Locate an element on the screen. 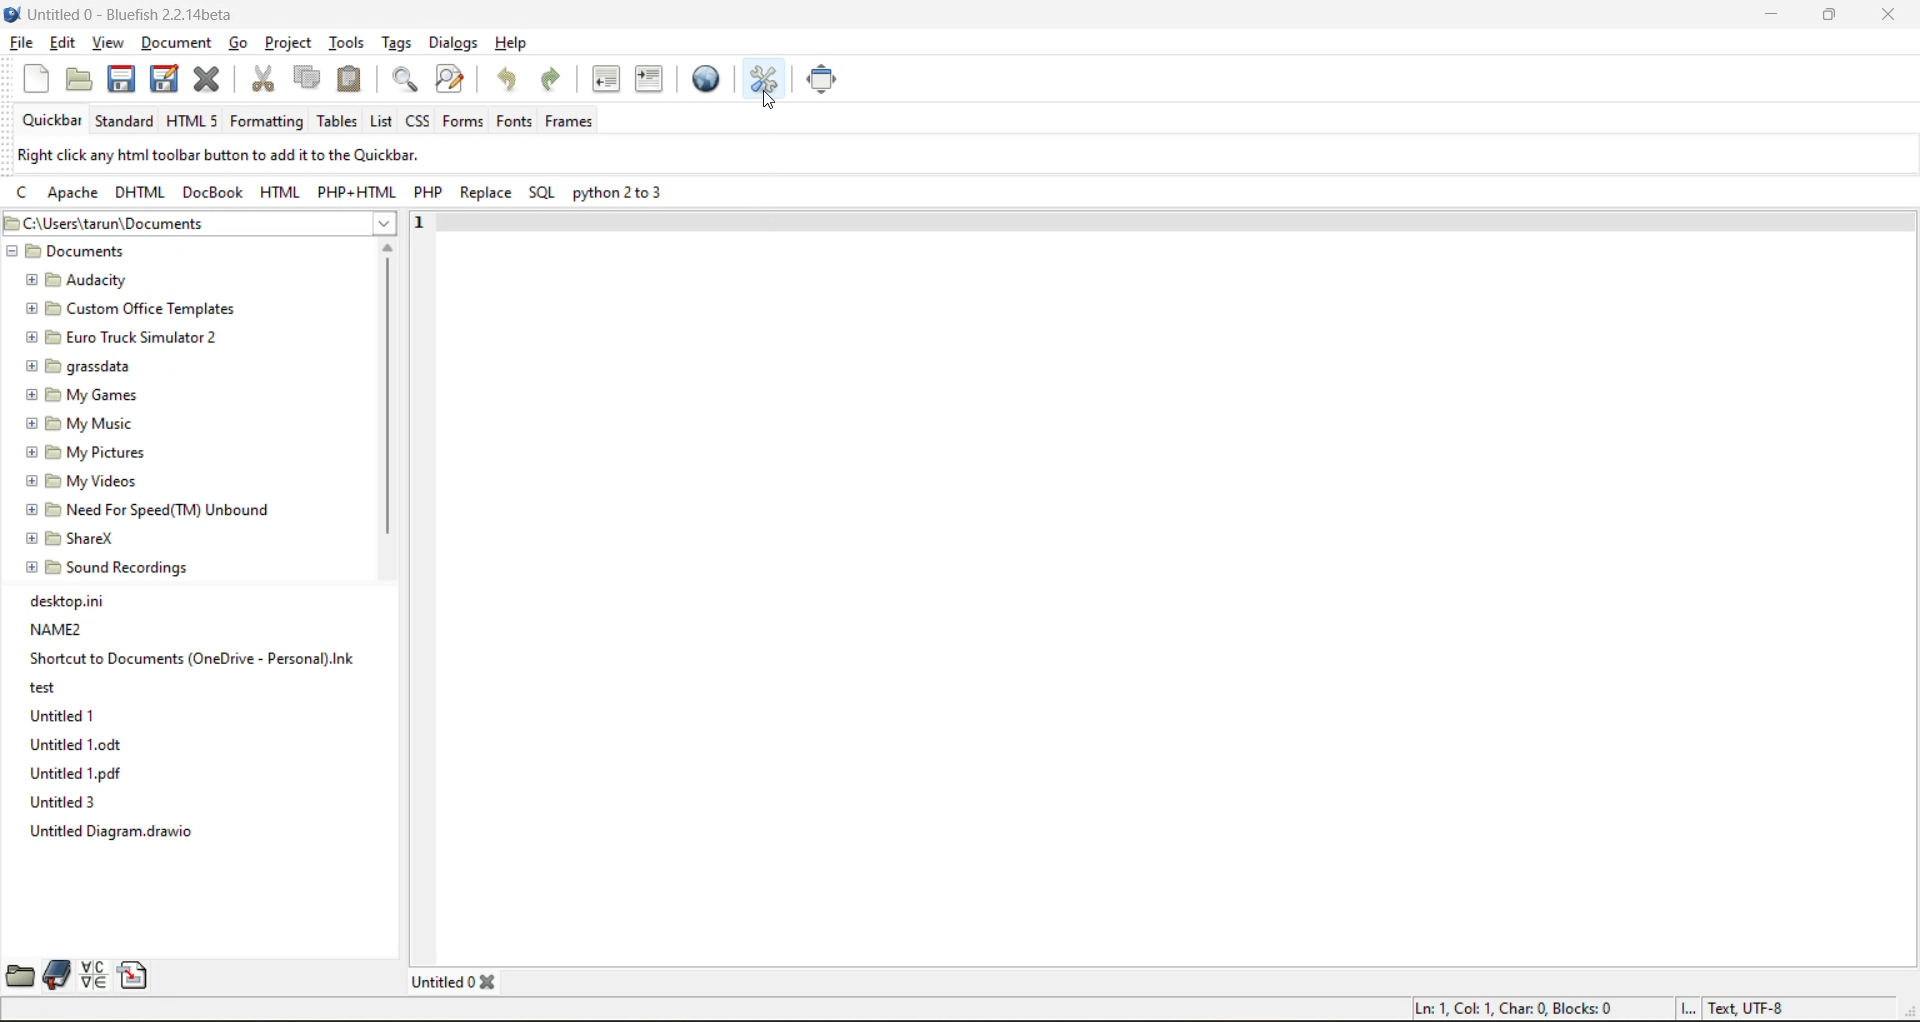 Image resolution: width=1920 pixels, height=1022 pixels. html 5 is located at coordinates (193, 122).